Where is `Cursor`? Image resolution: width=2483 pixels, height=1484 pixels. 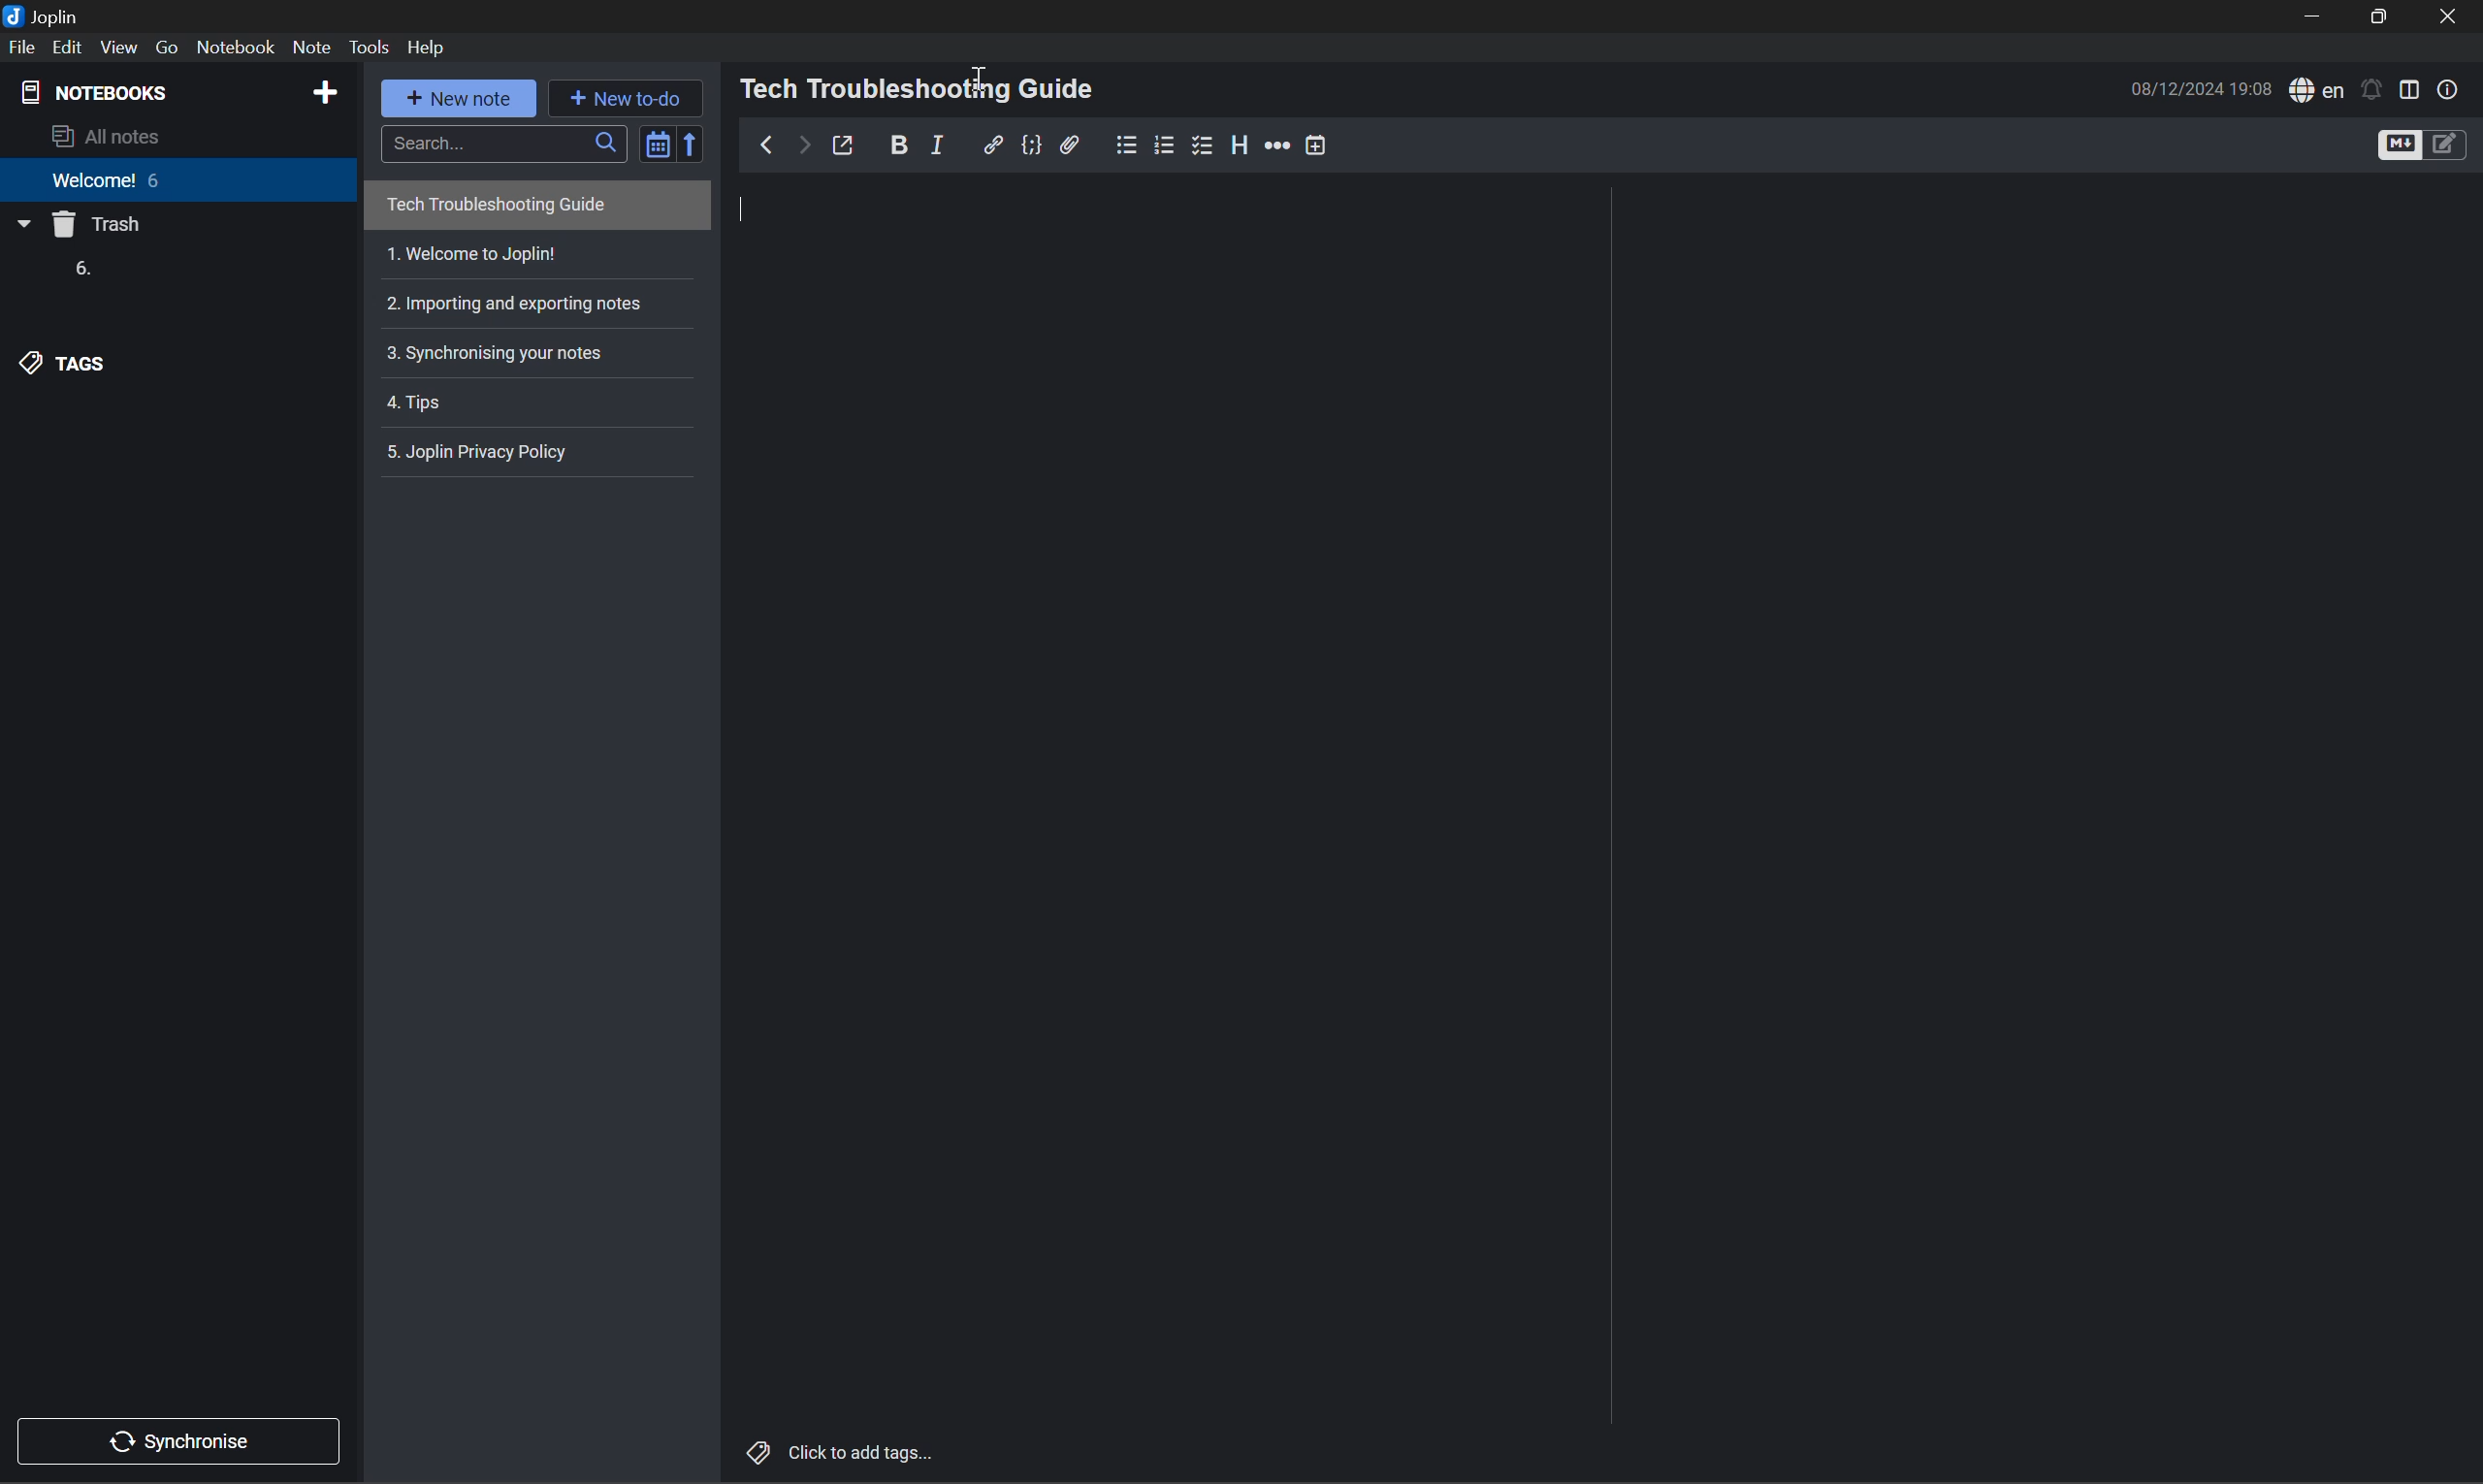 Cursor is located at coordinates (978, 84).